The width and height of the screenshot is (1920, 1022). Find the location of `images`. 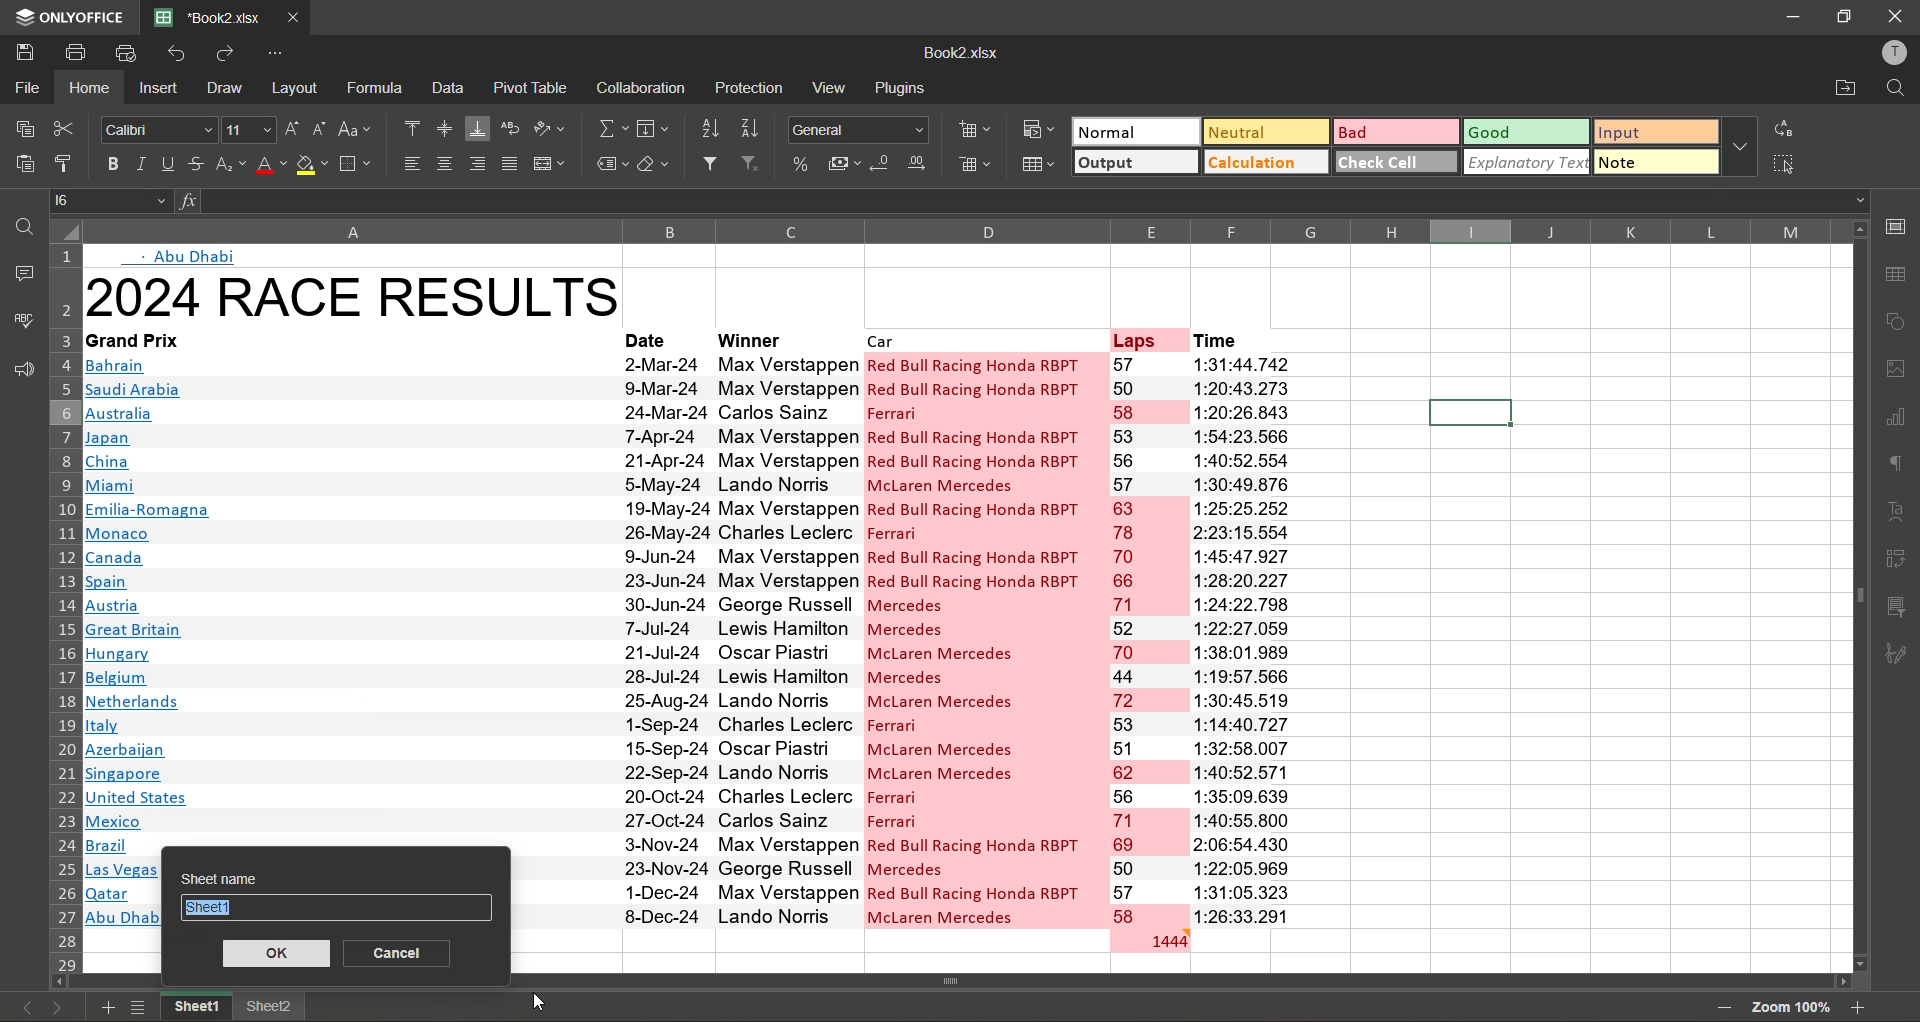

images is located at coordinates (1895, 370).